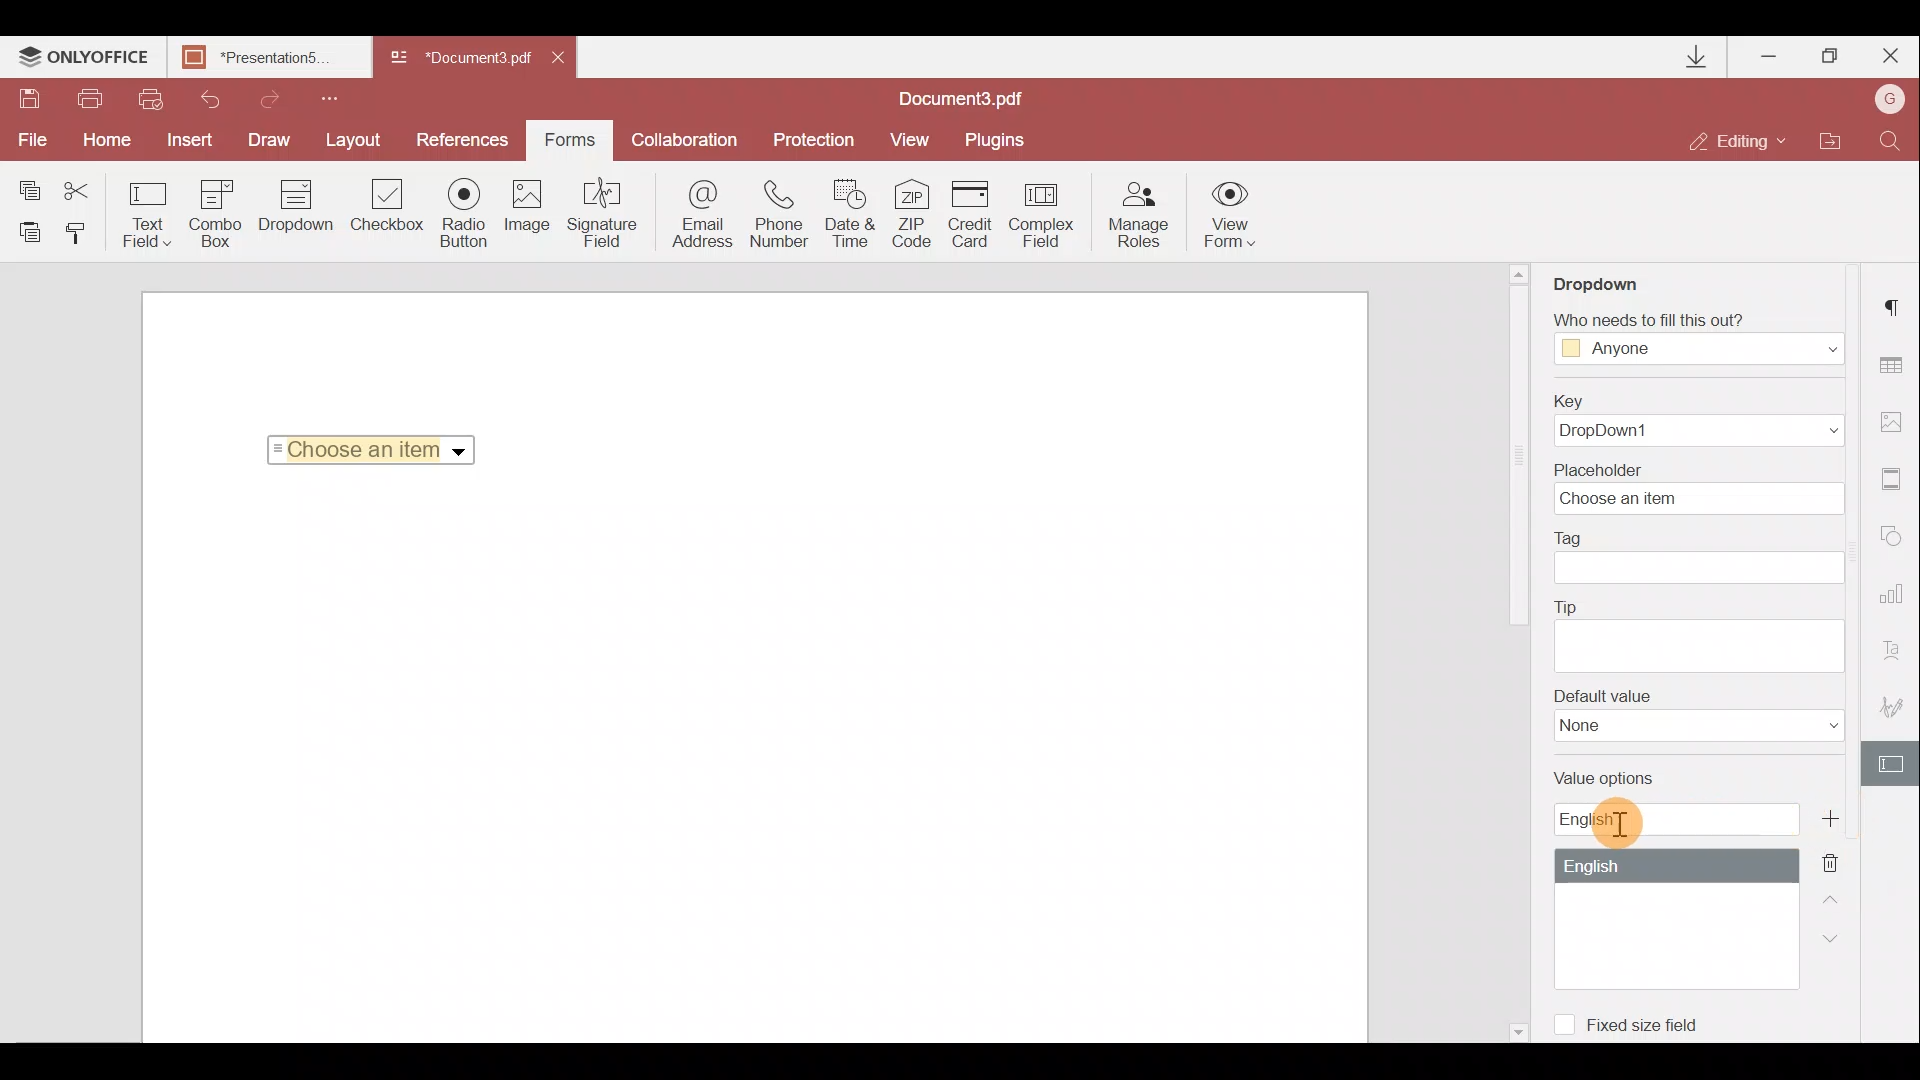 The width and height of the screenshot is (1920, 1080). Describe the element at coordinates (1897, 656) in the screenshot. I see `Text Art settings` at that location.